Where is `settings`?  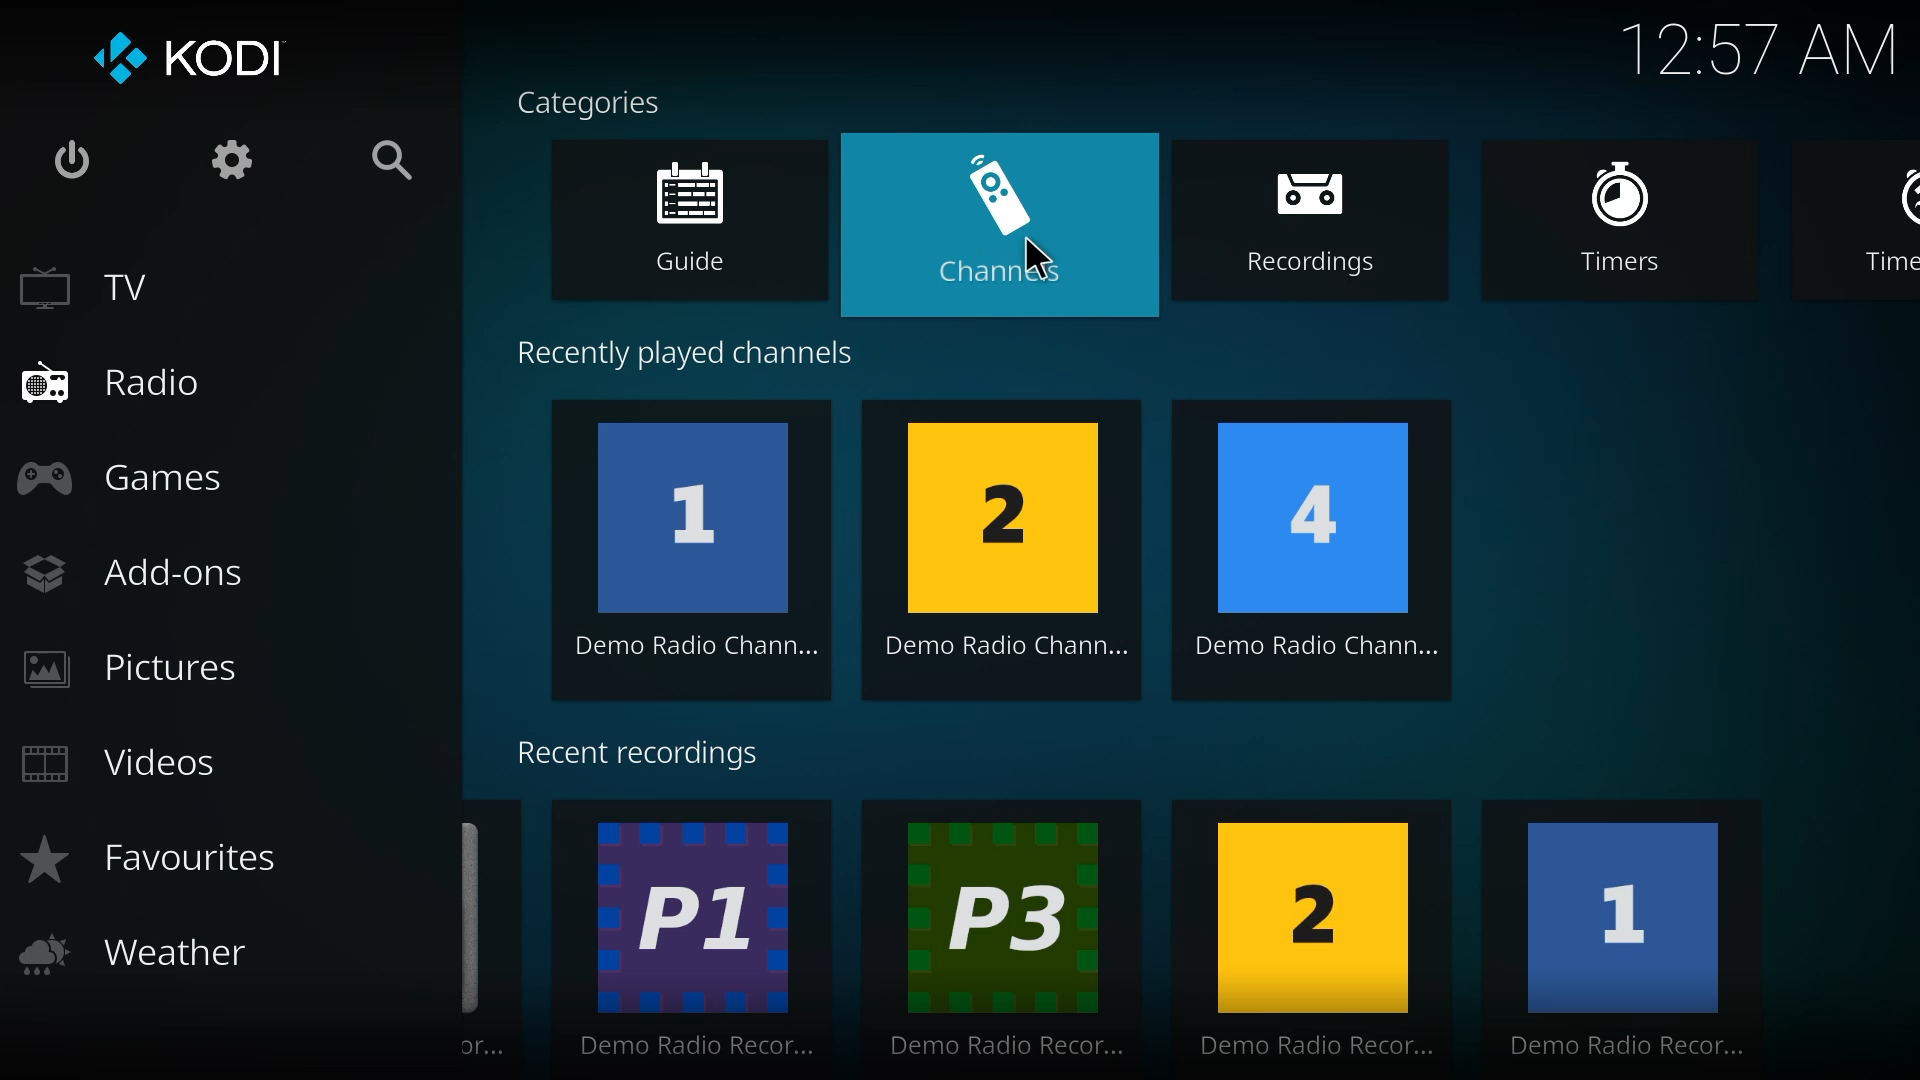
settings is located at coordinates (226, 156).